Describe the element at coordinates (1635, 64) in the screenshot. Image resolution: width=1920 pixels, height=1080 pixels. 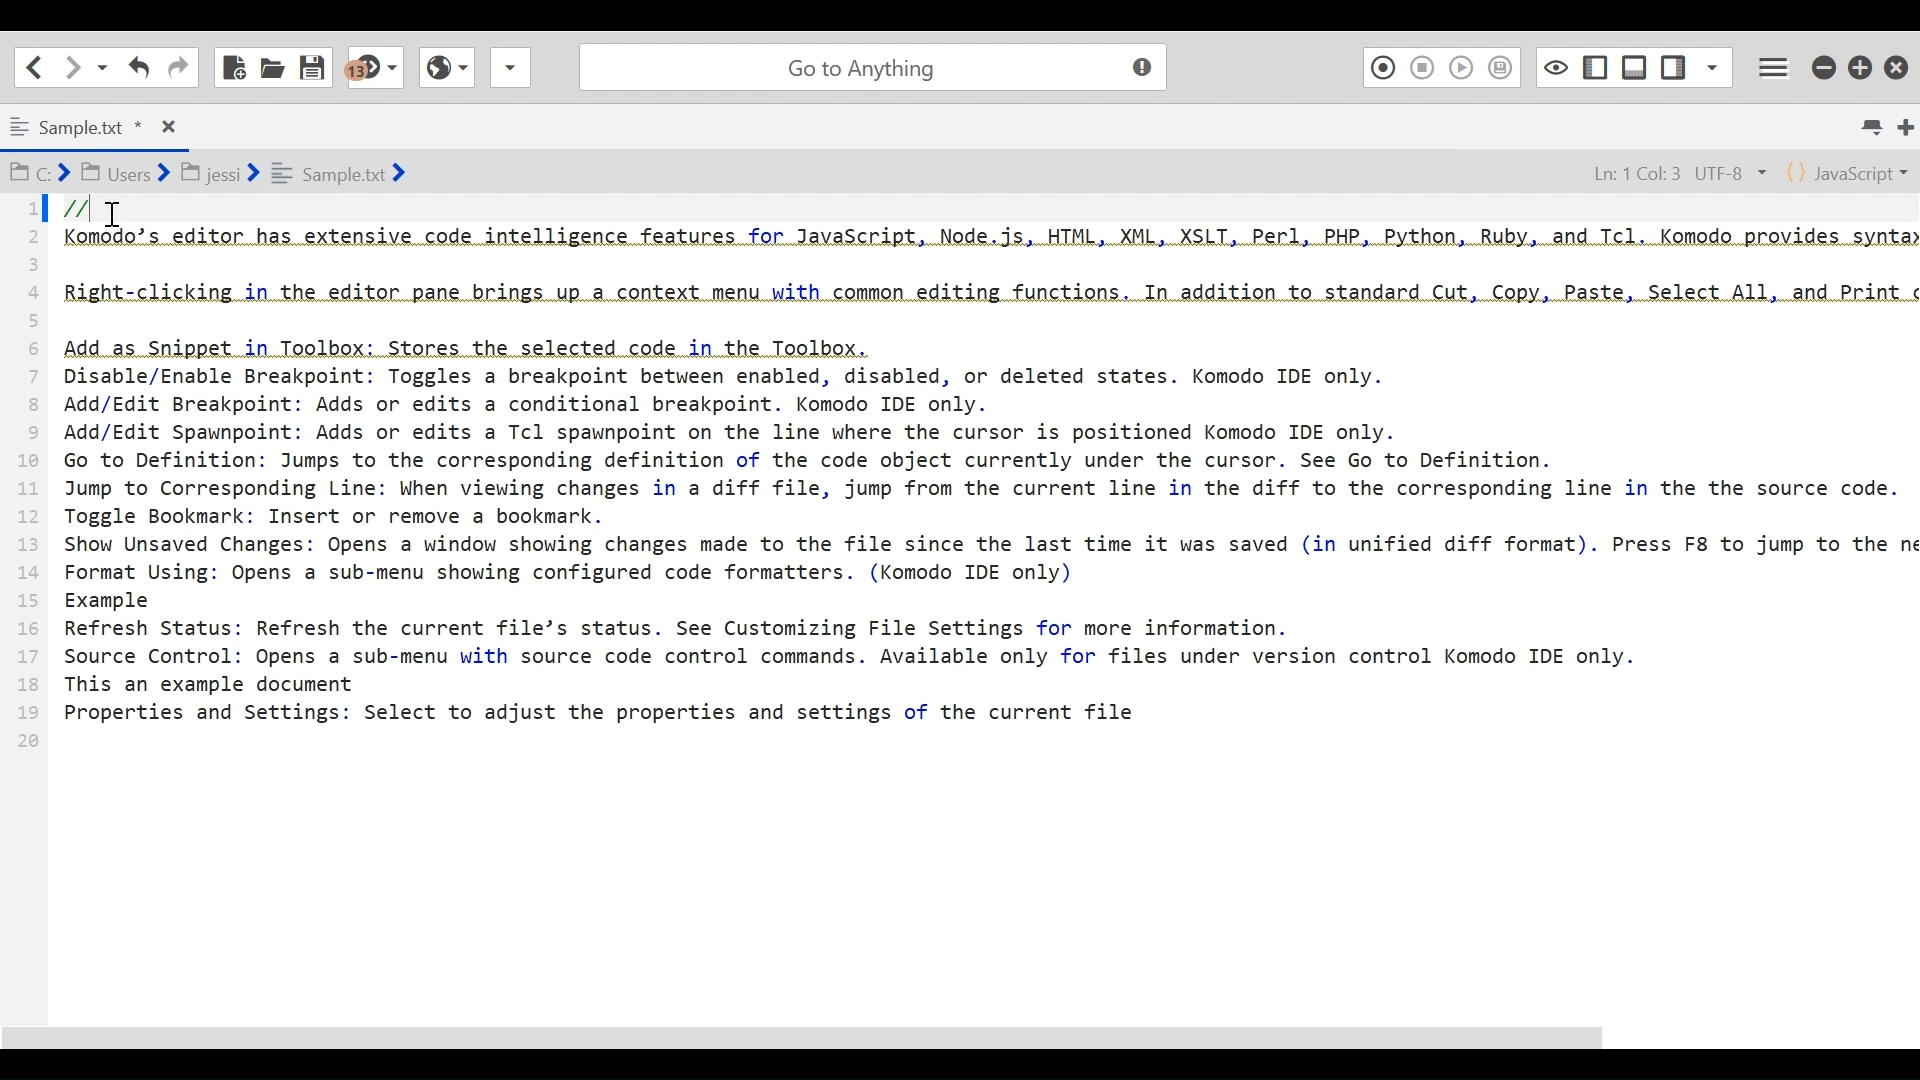
I see `Show/Hide Bottom Panel` at that location.